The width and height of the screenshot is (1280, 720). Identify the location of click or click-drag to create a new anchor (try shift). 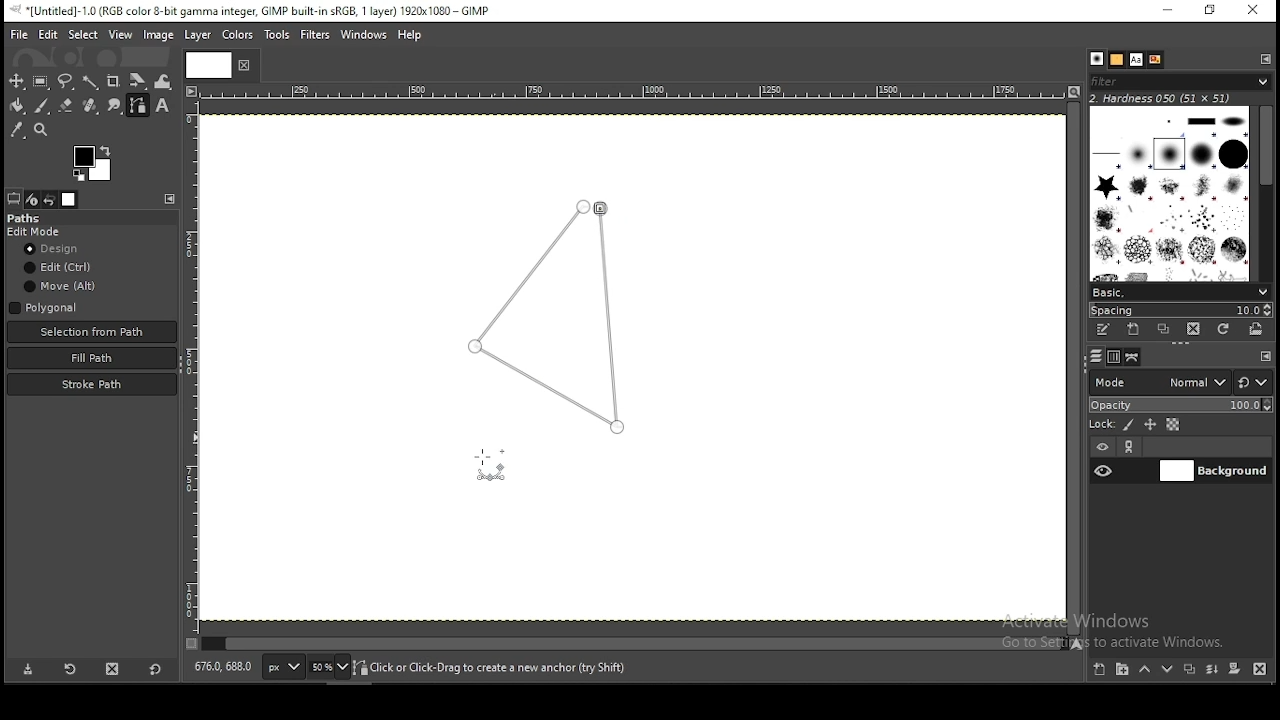
(494, 666).